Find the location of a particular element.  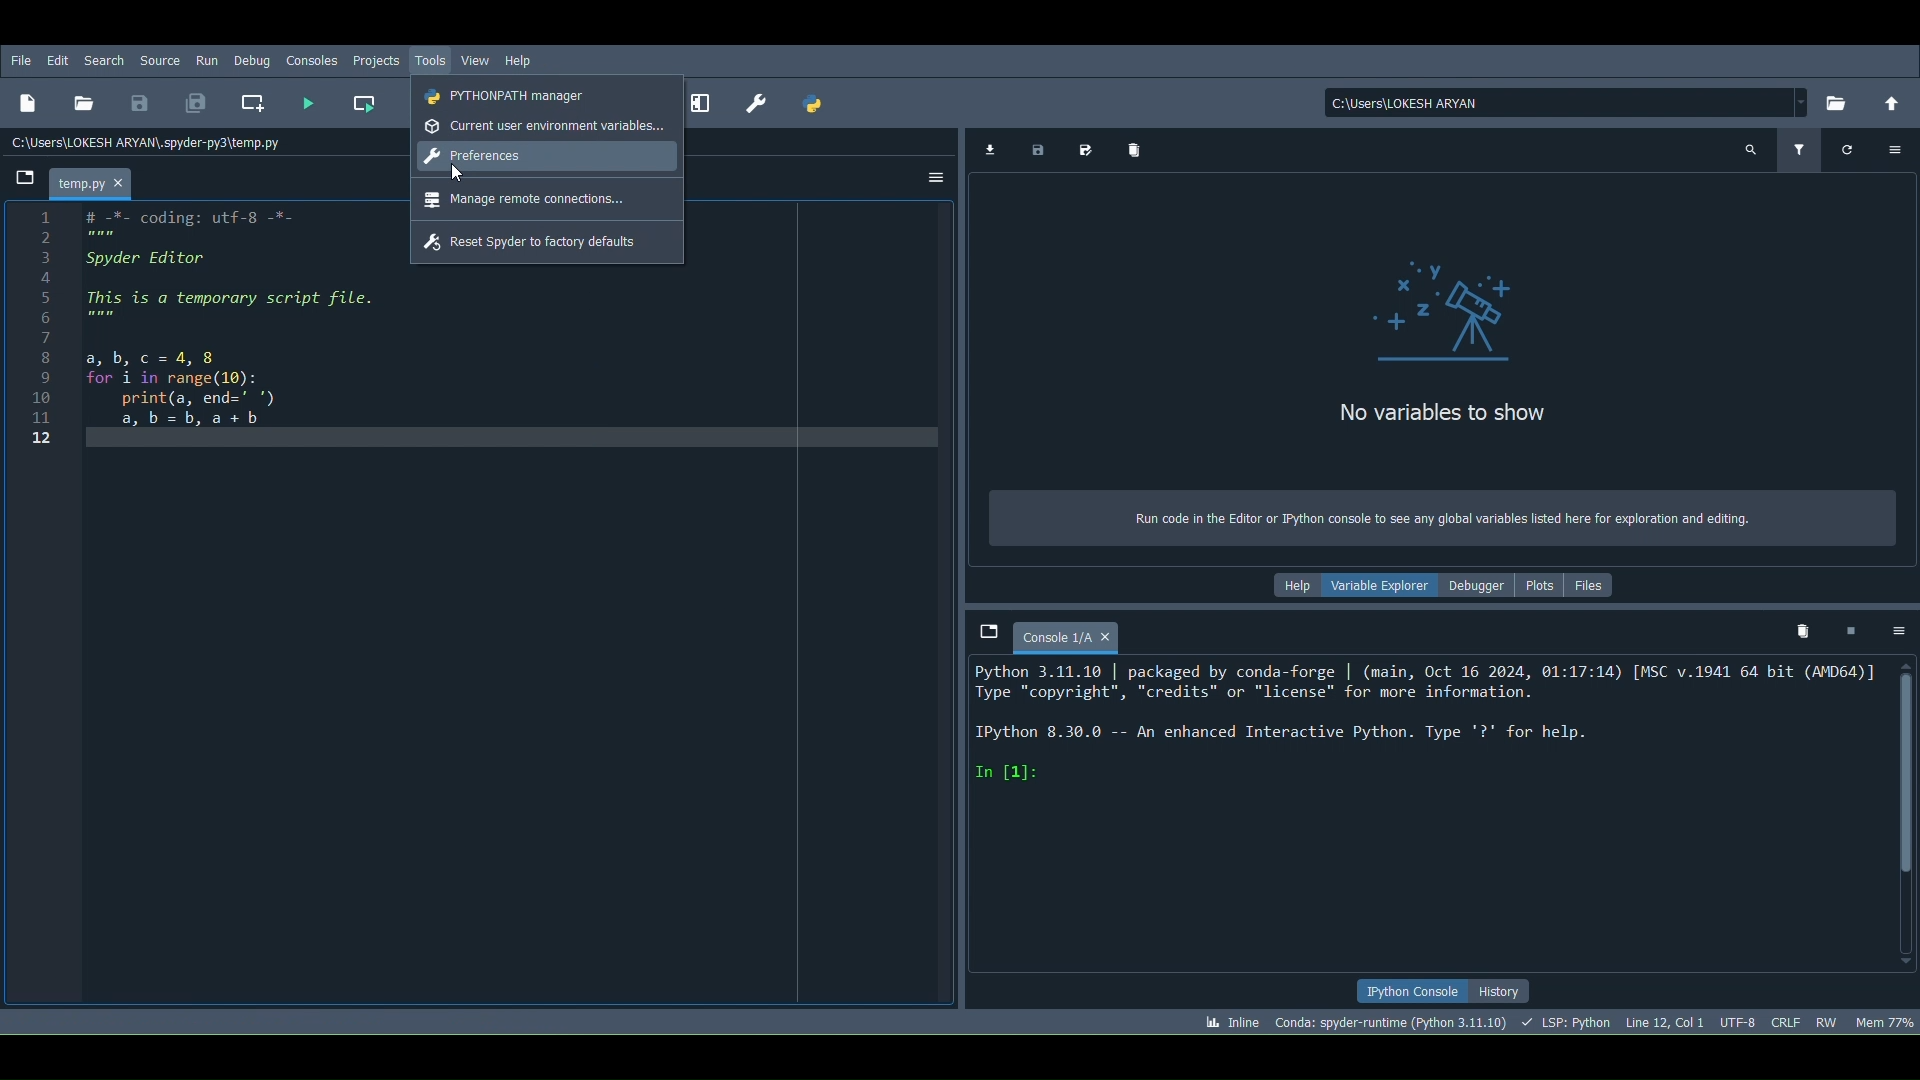

Run is located at coordinates (206, 61).